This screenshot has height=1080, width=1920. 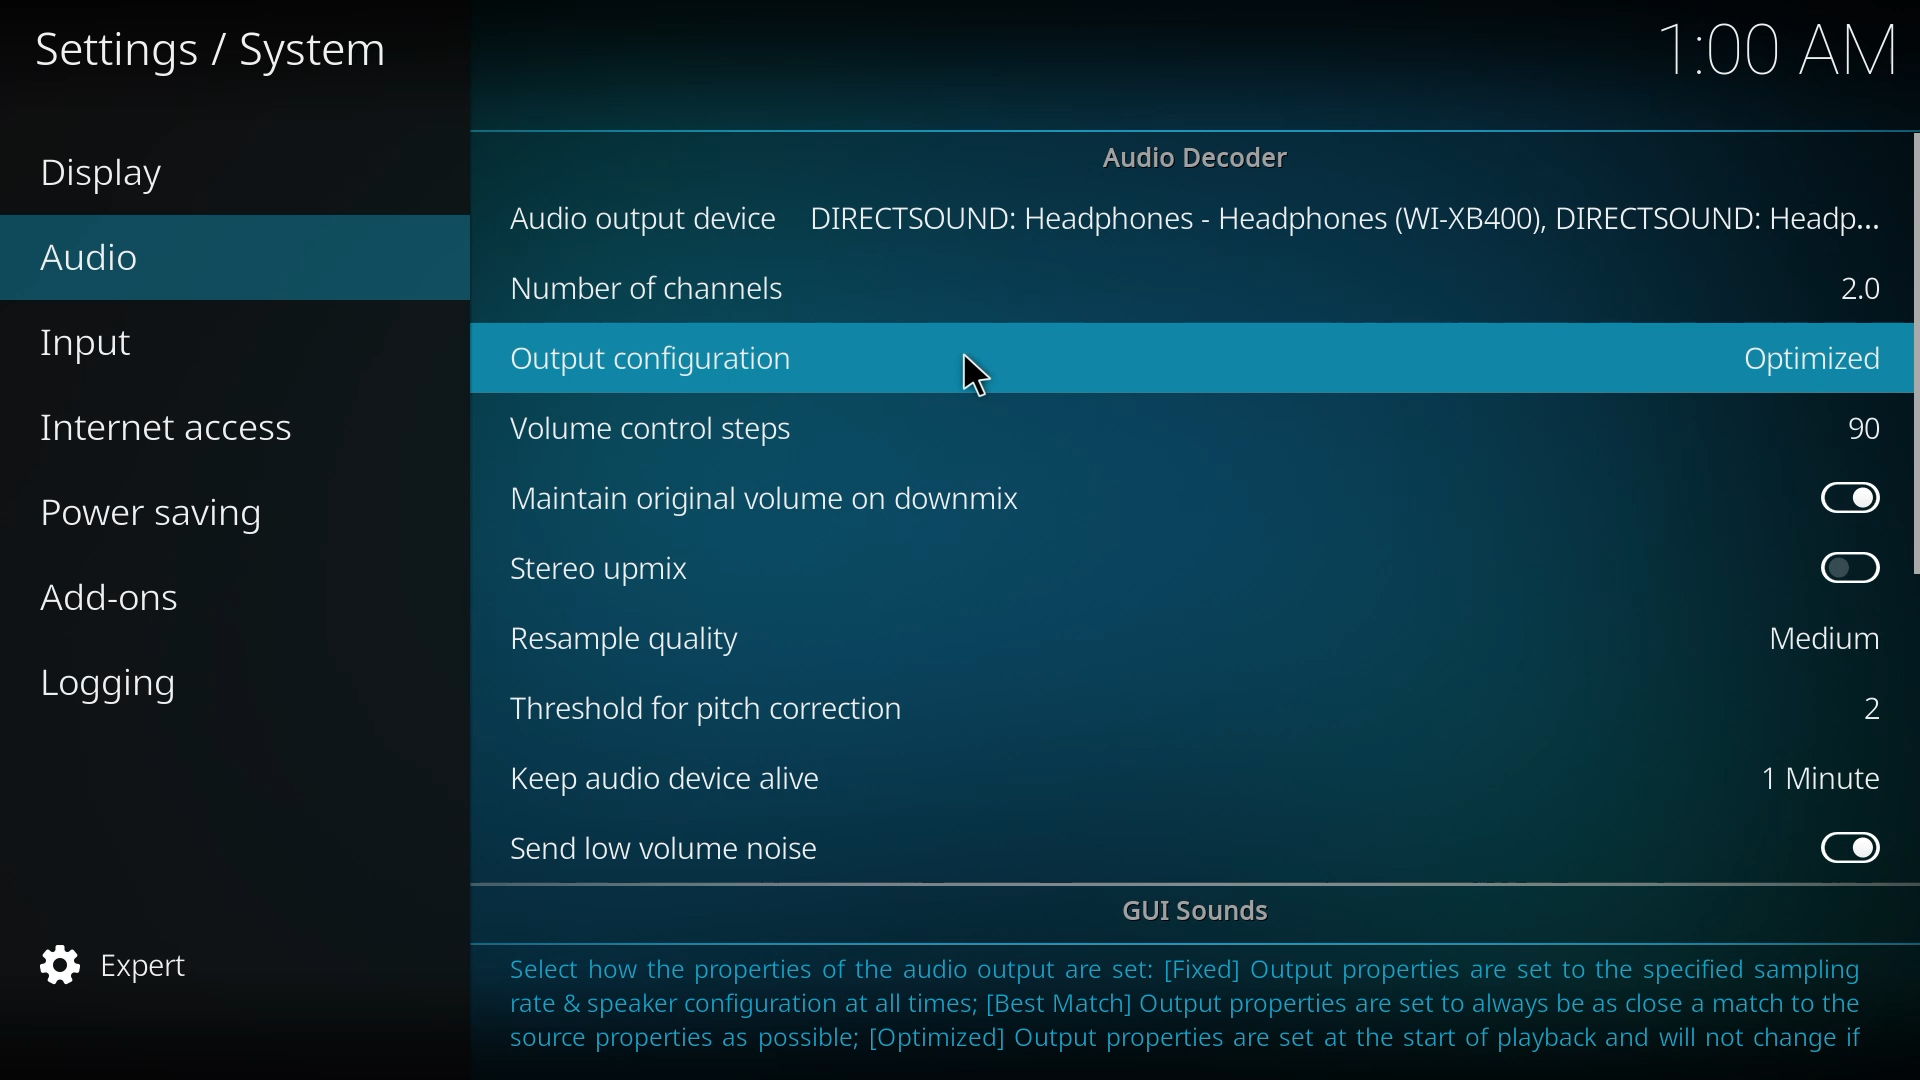 I want to click on time, so click(x=1780, y=51).